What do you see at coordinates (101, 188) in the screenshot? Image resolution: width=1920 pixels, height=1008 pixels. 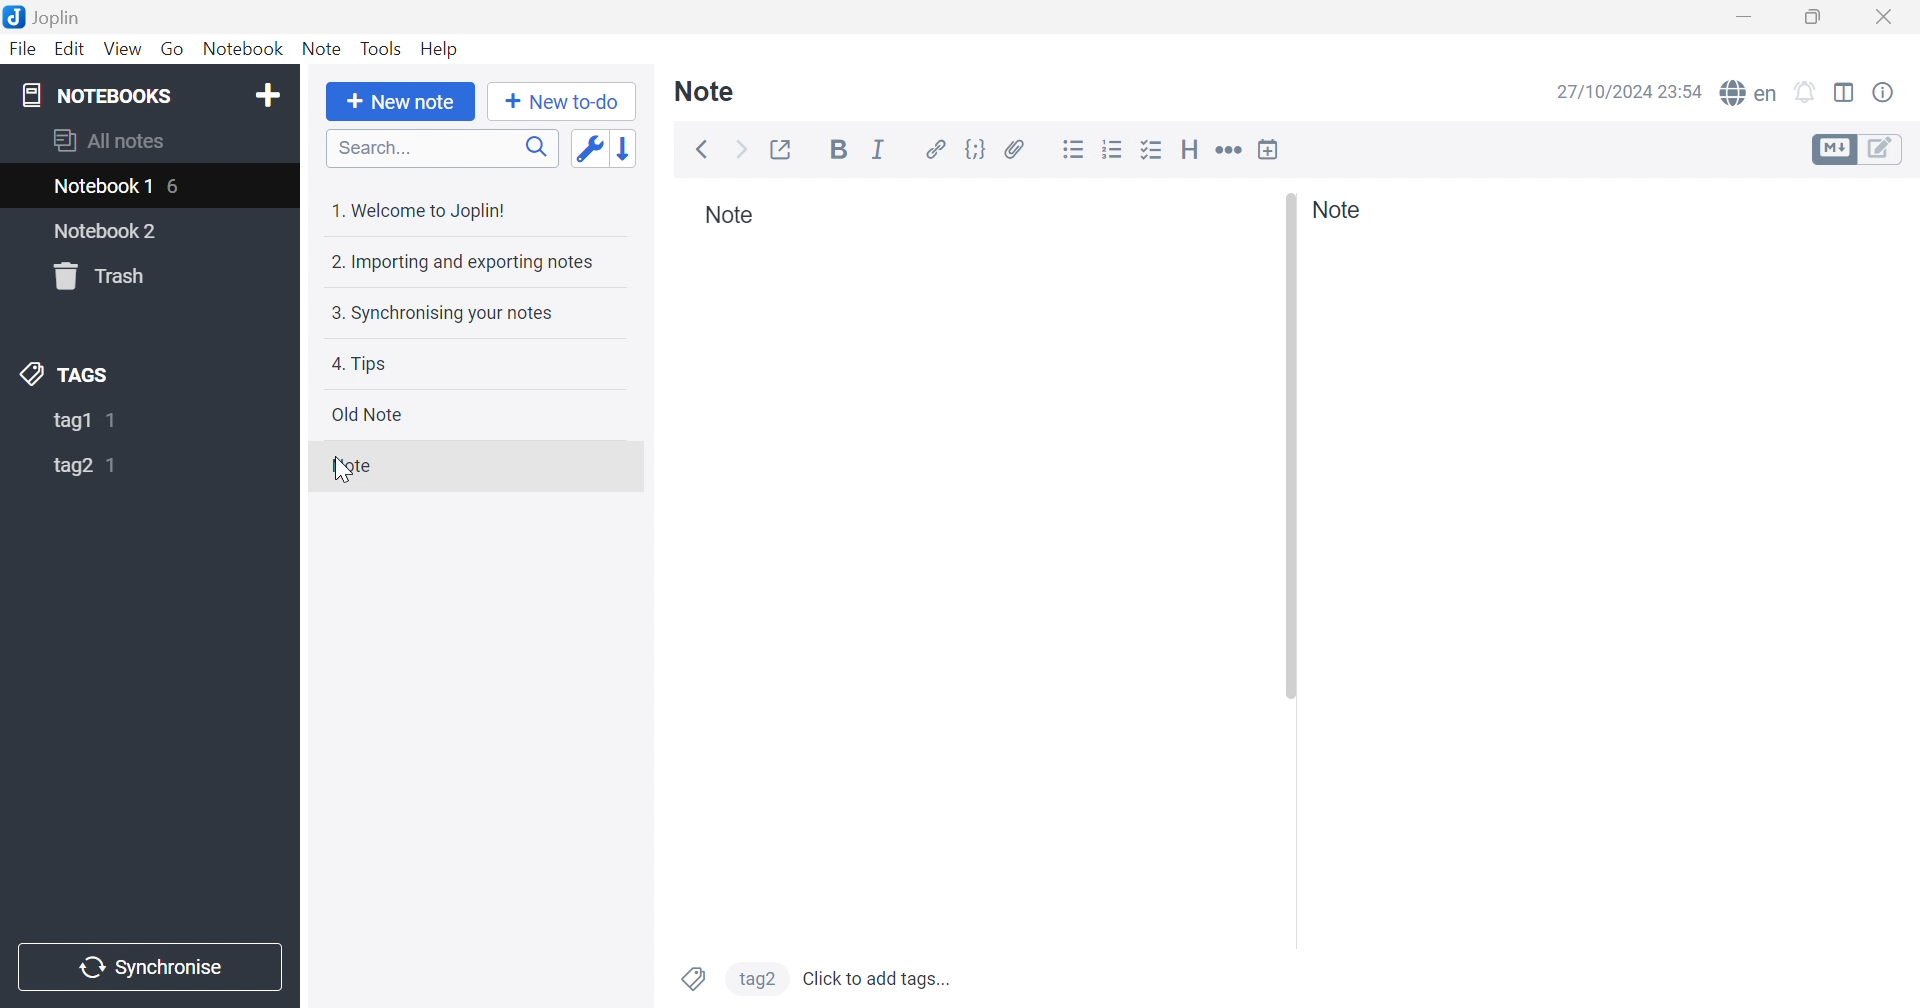 I see `Notebook1` at bounding box center [101, 188].